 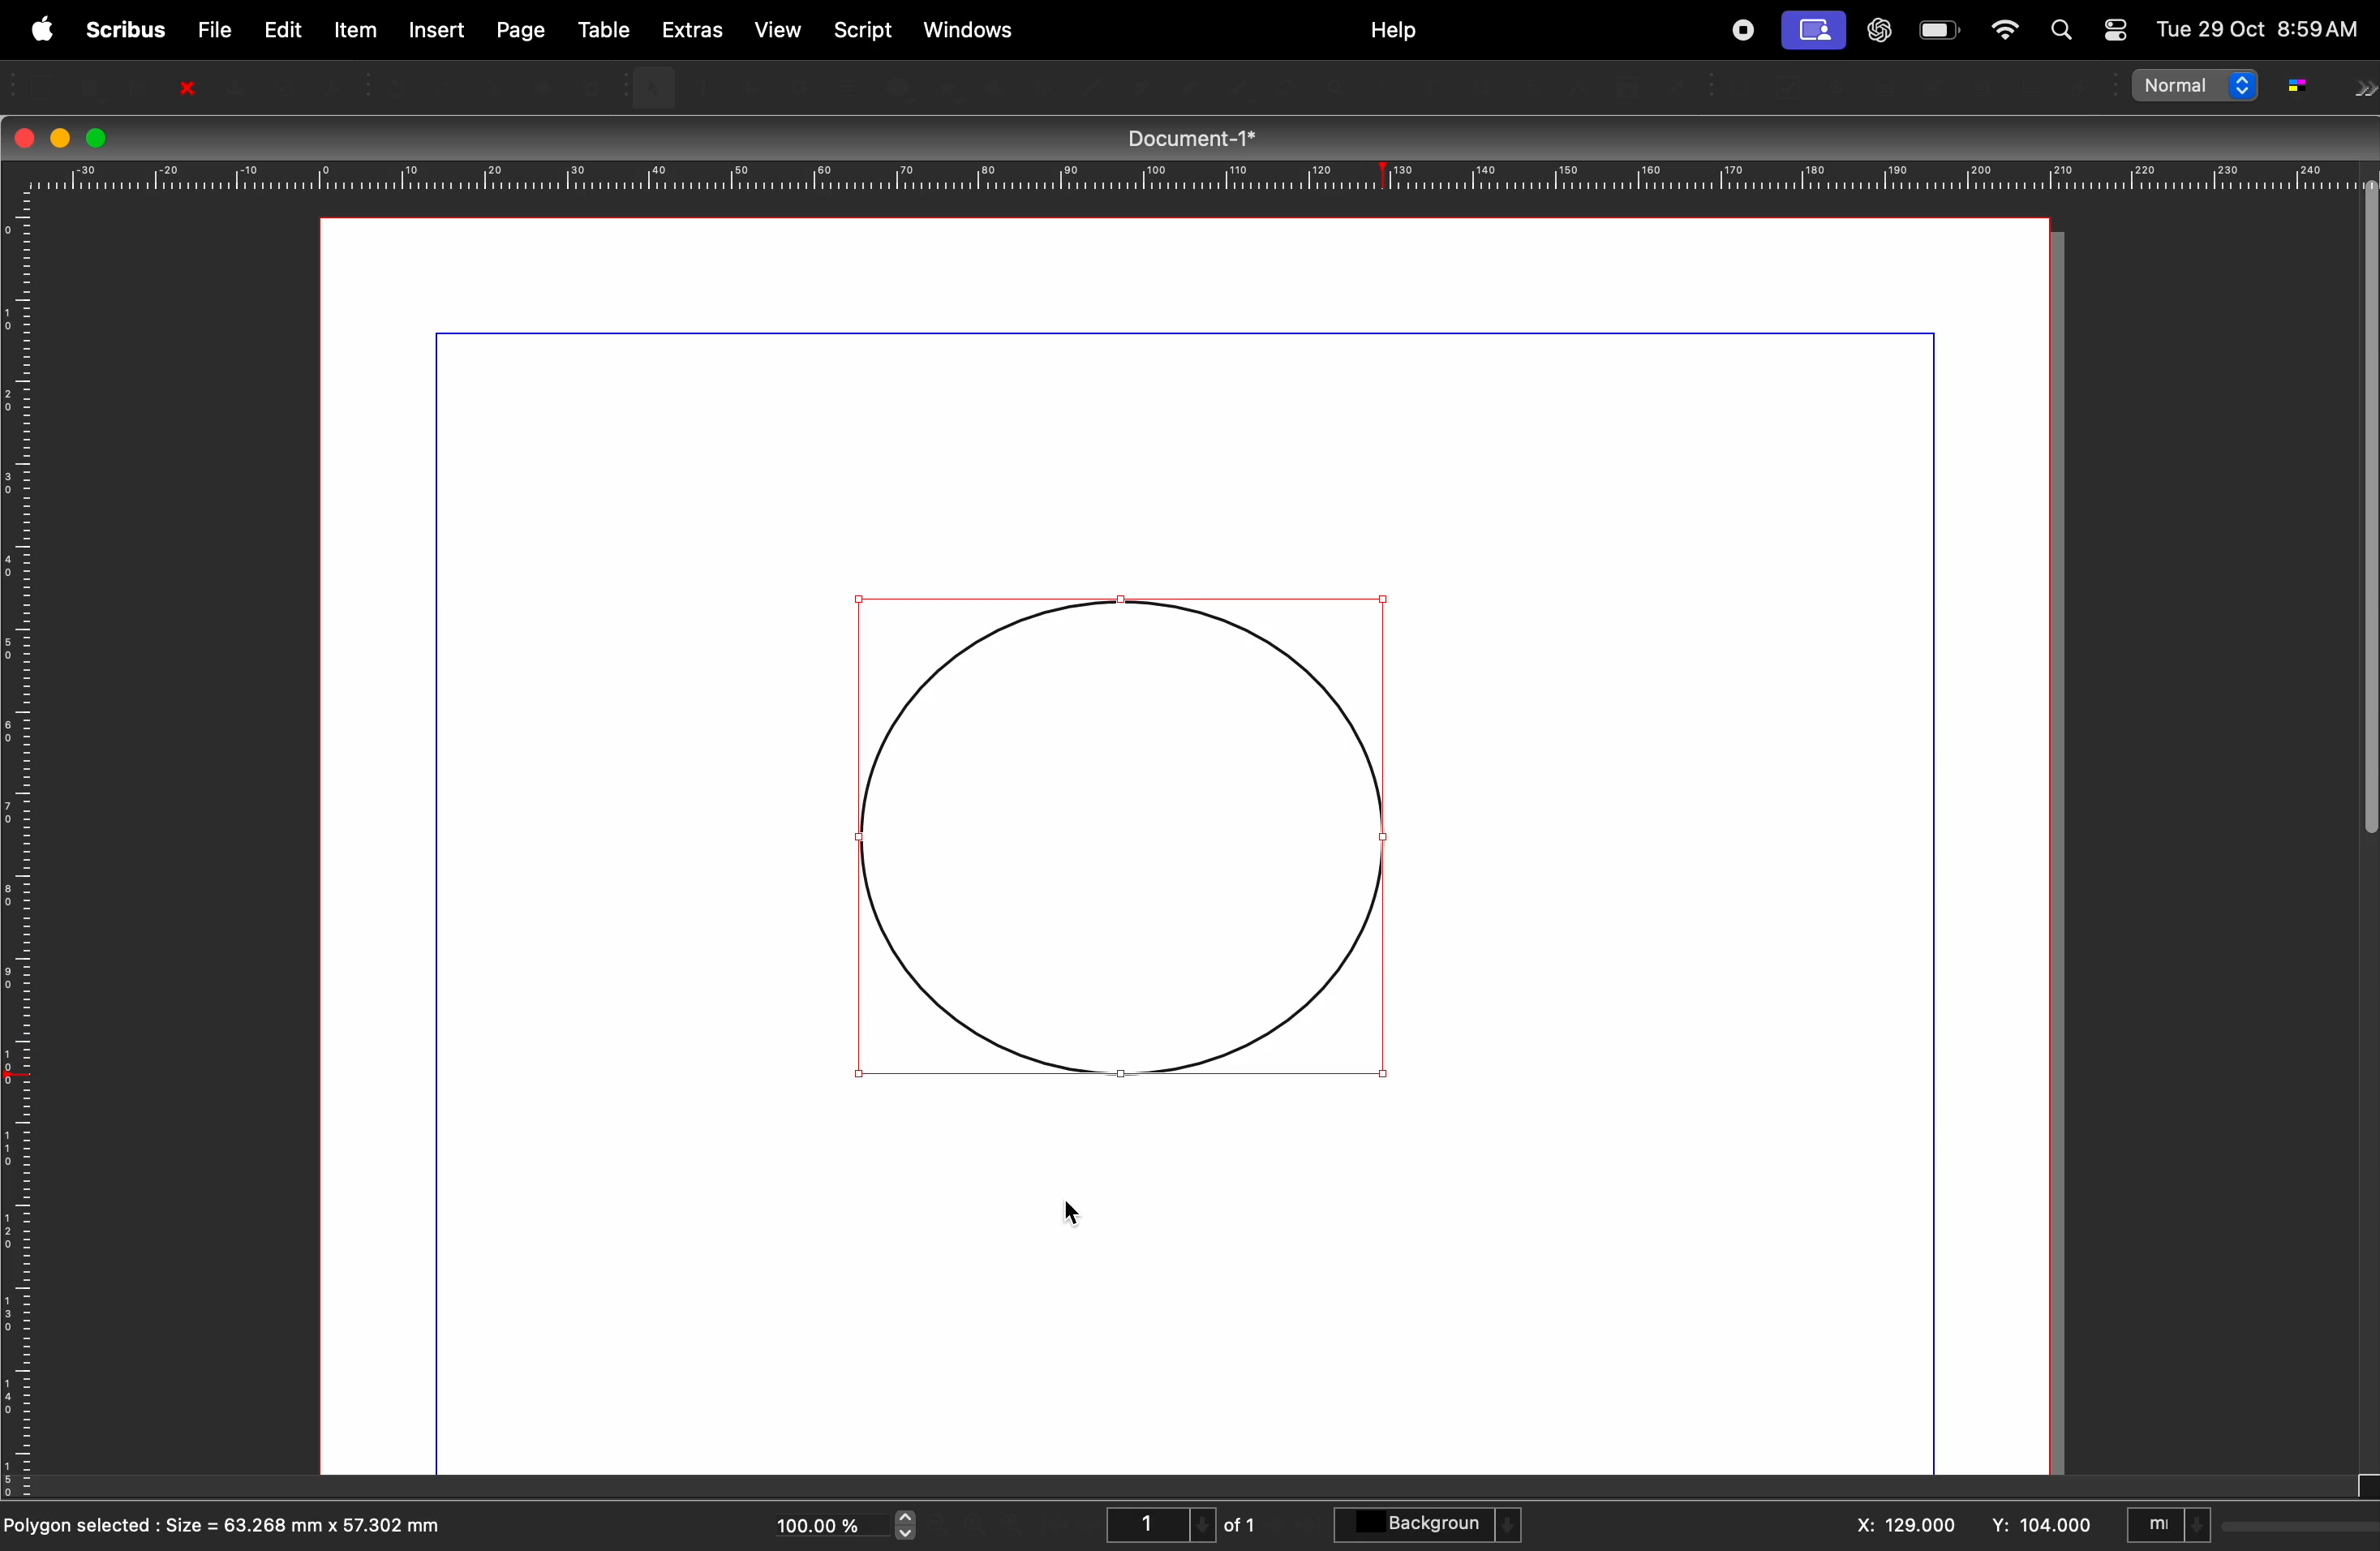 What do you see at coordinates (44, 84) in the screenshot?
I see `new` at bounding box center [44, 84].